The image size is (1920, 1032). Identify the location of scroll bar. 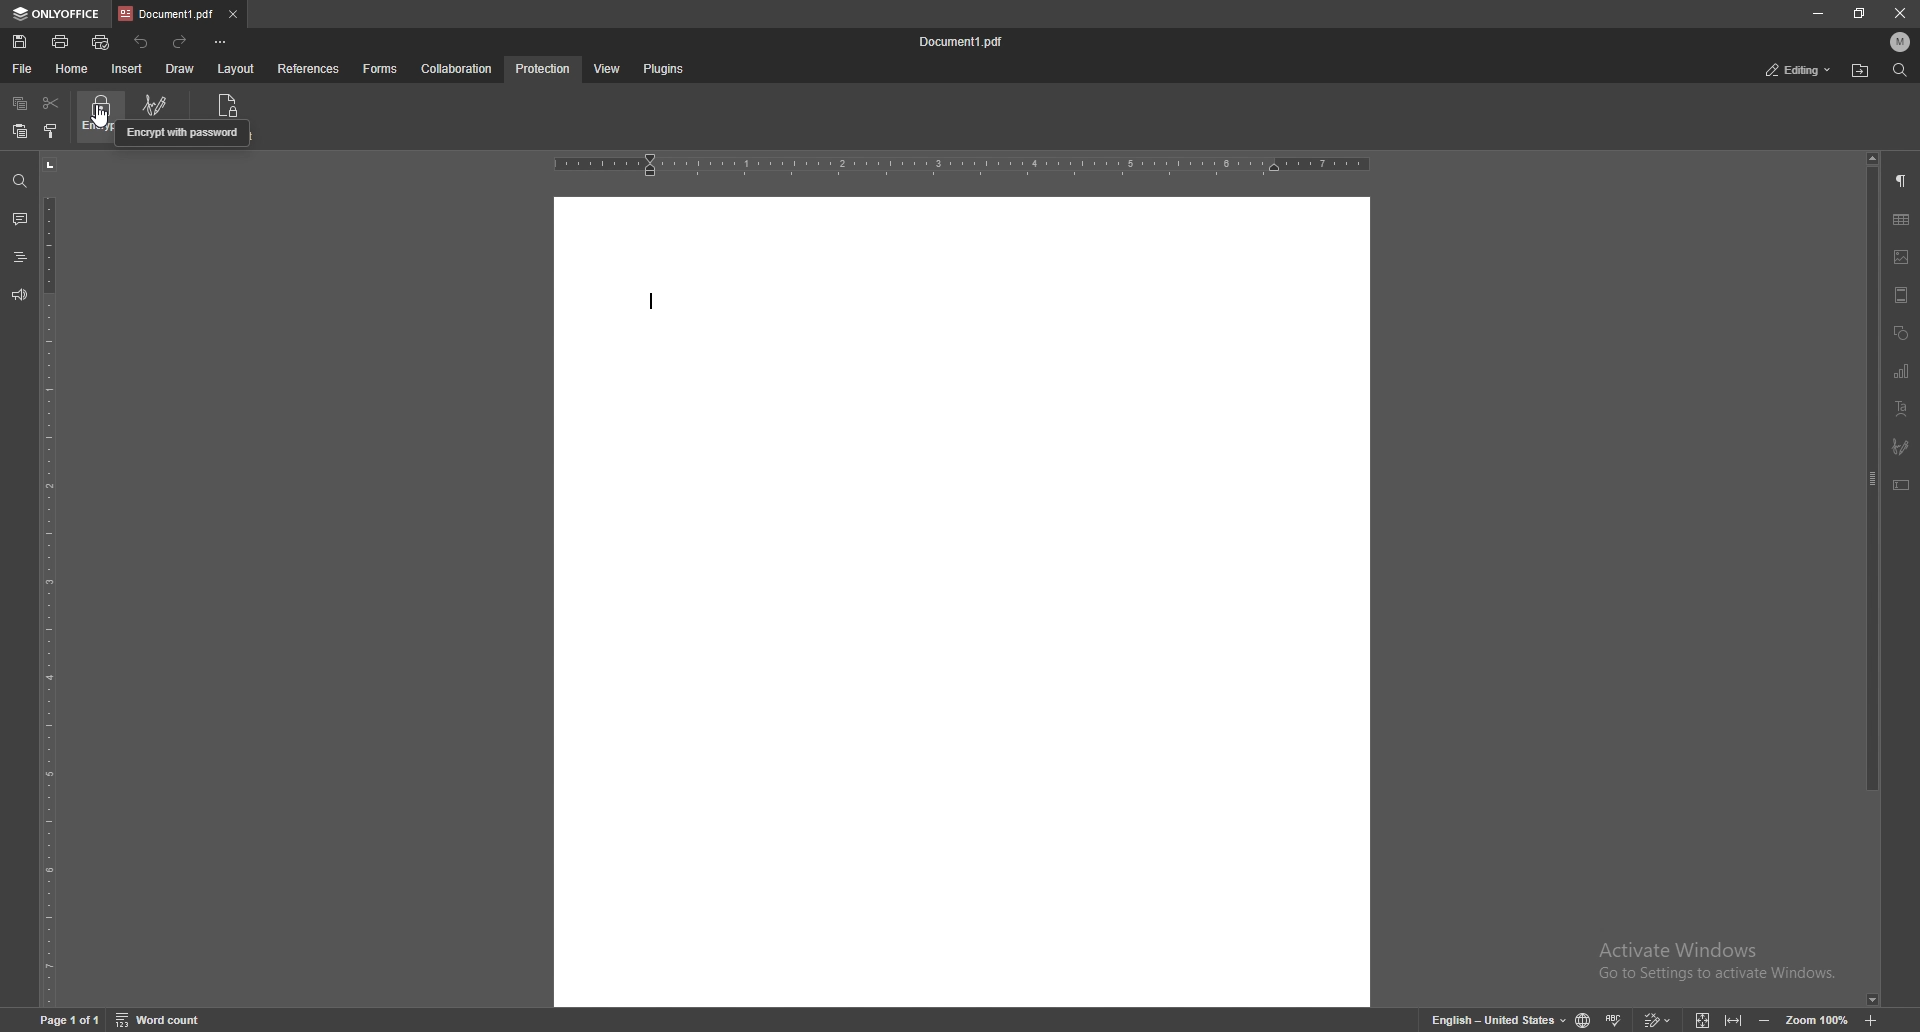
(1870, 579).